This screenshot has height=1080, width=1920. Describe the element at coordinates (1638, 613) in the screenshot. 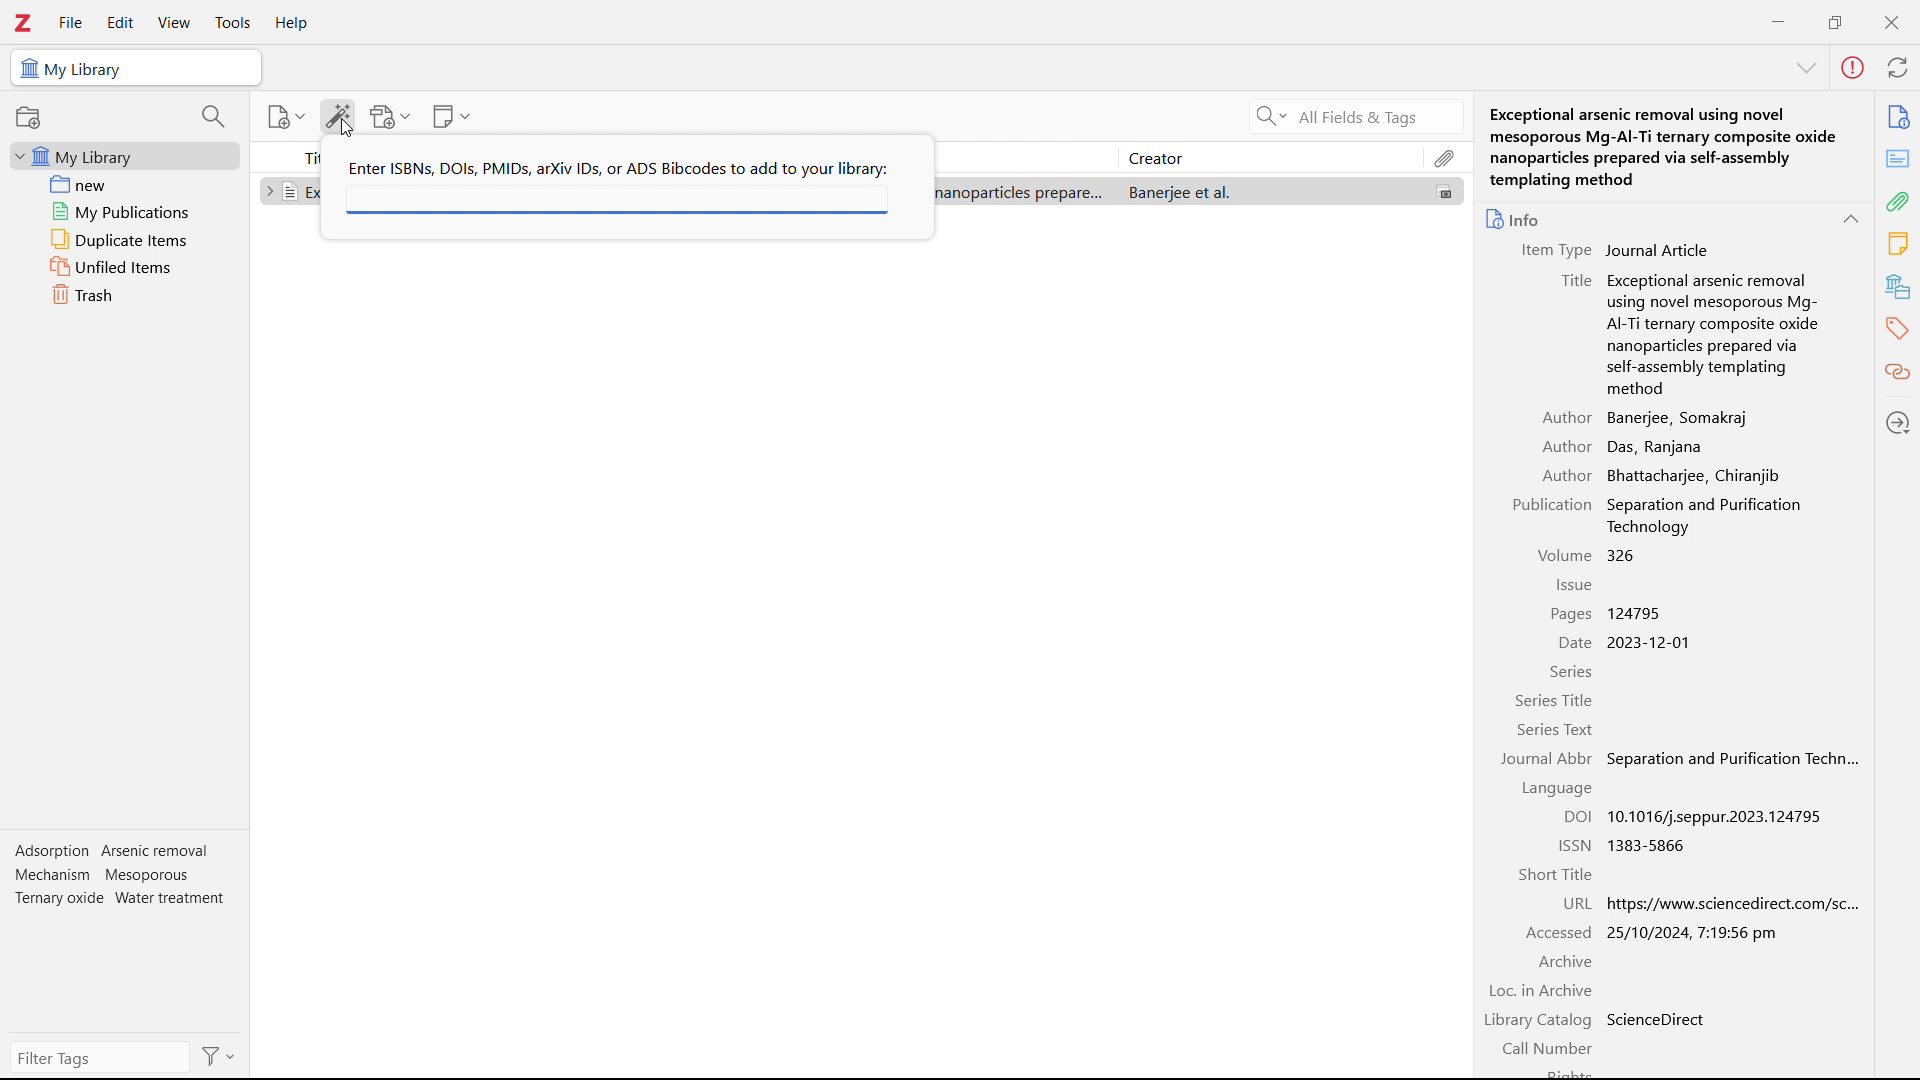

I see `1245795` at that location.